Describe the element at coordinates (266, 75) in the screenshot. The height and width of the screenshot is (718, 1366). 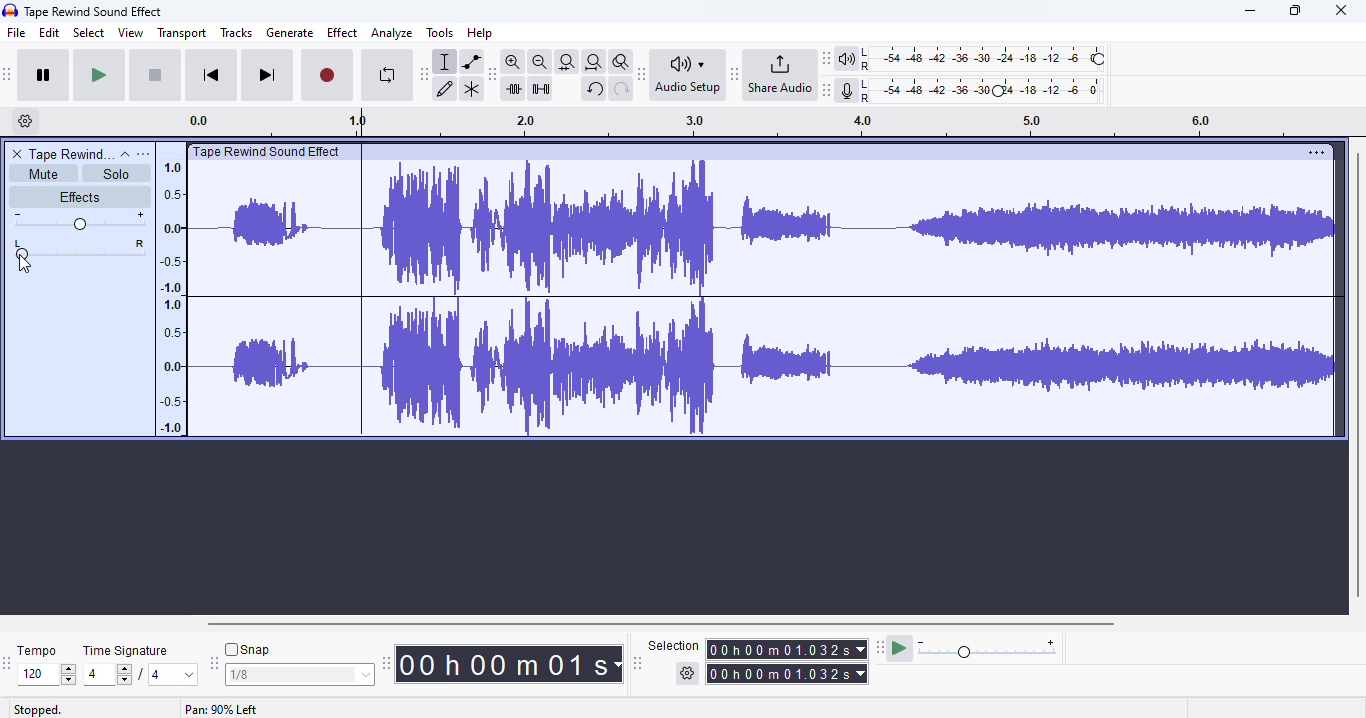
I see `skip to end` at that location.